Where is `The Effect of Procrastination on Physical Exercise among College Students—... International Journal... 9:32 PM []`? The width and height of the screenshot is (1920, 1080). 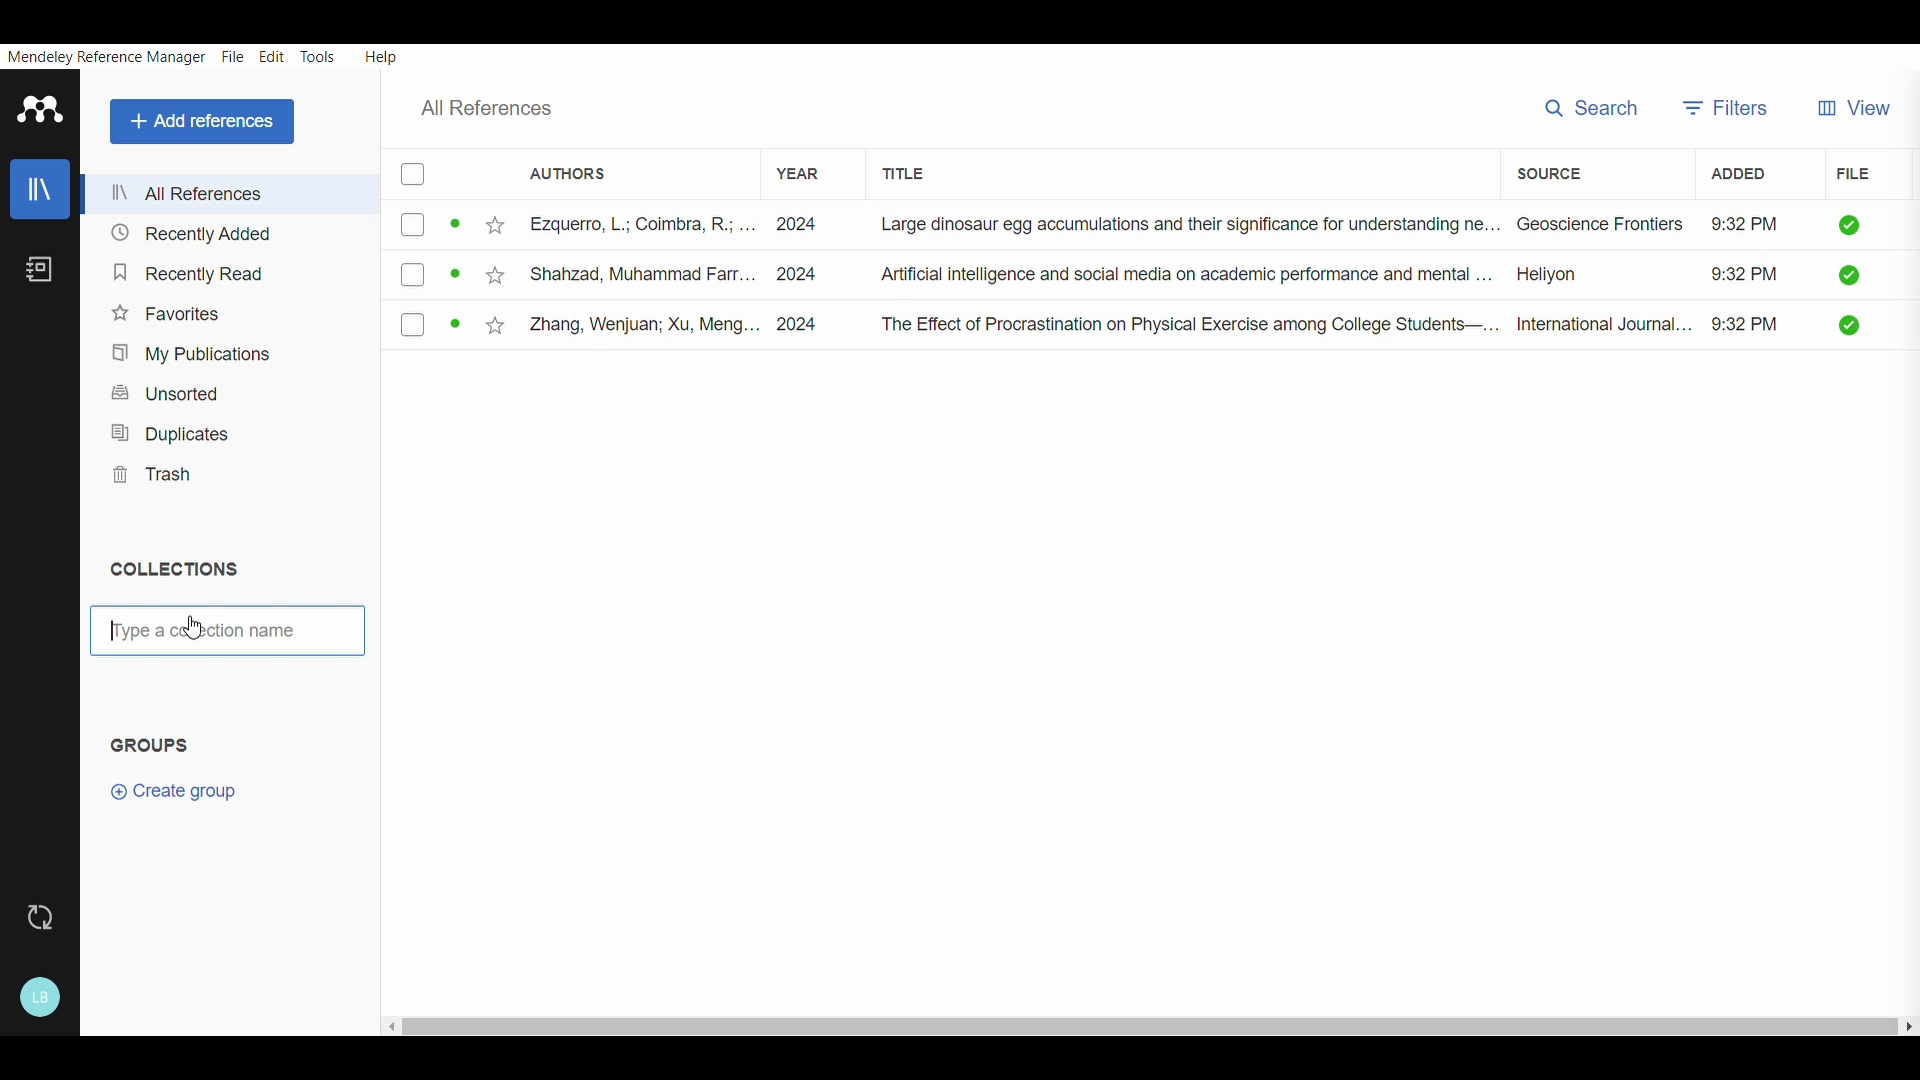 The Effect of Procrastination on Physical Exercise among College Students—... International Journal... 9:32 PM [] is located at coordinates (1372, 325).